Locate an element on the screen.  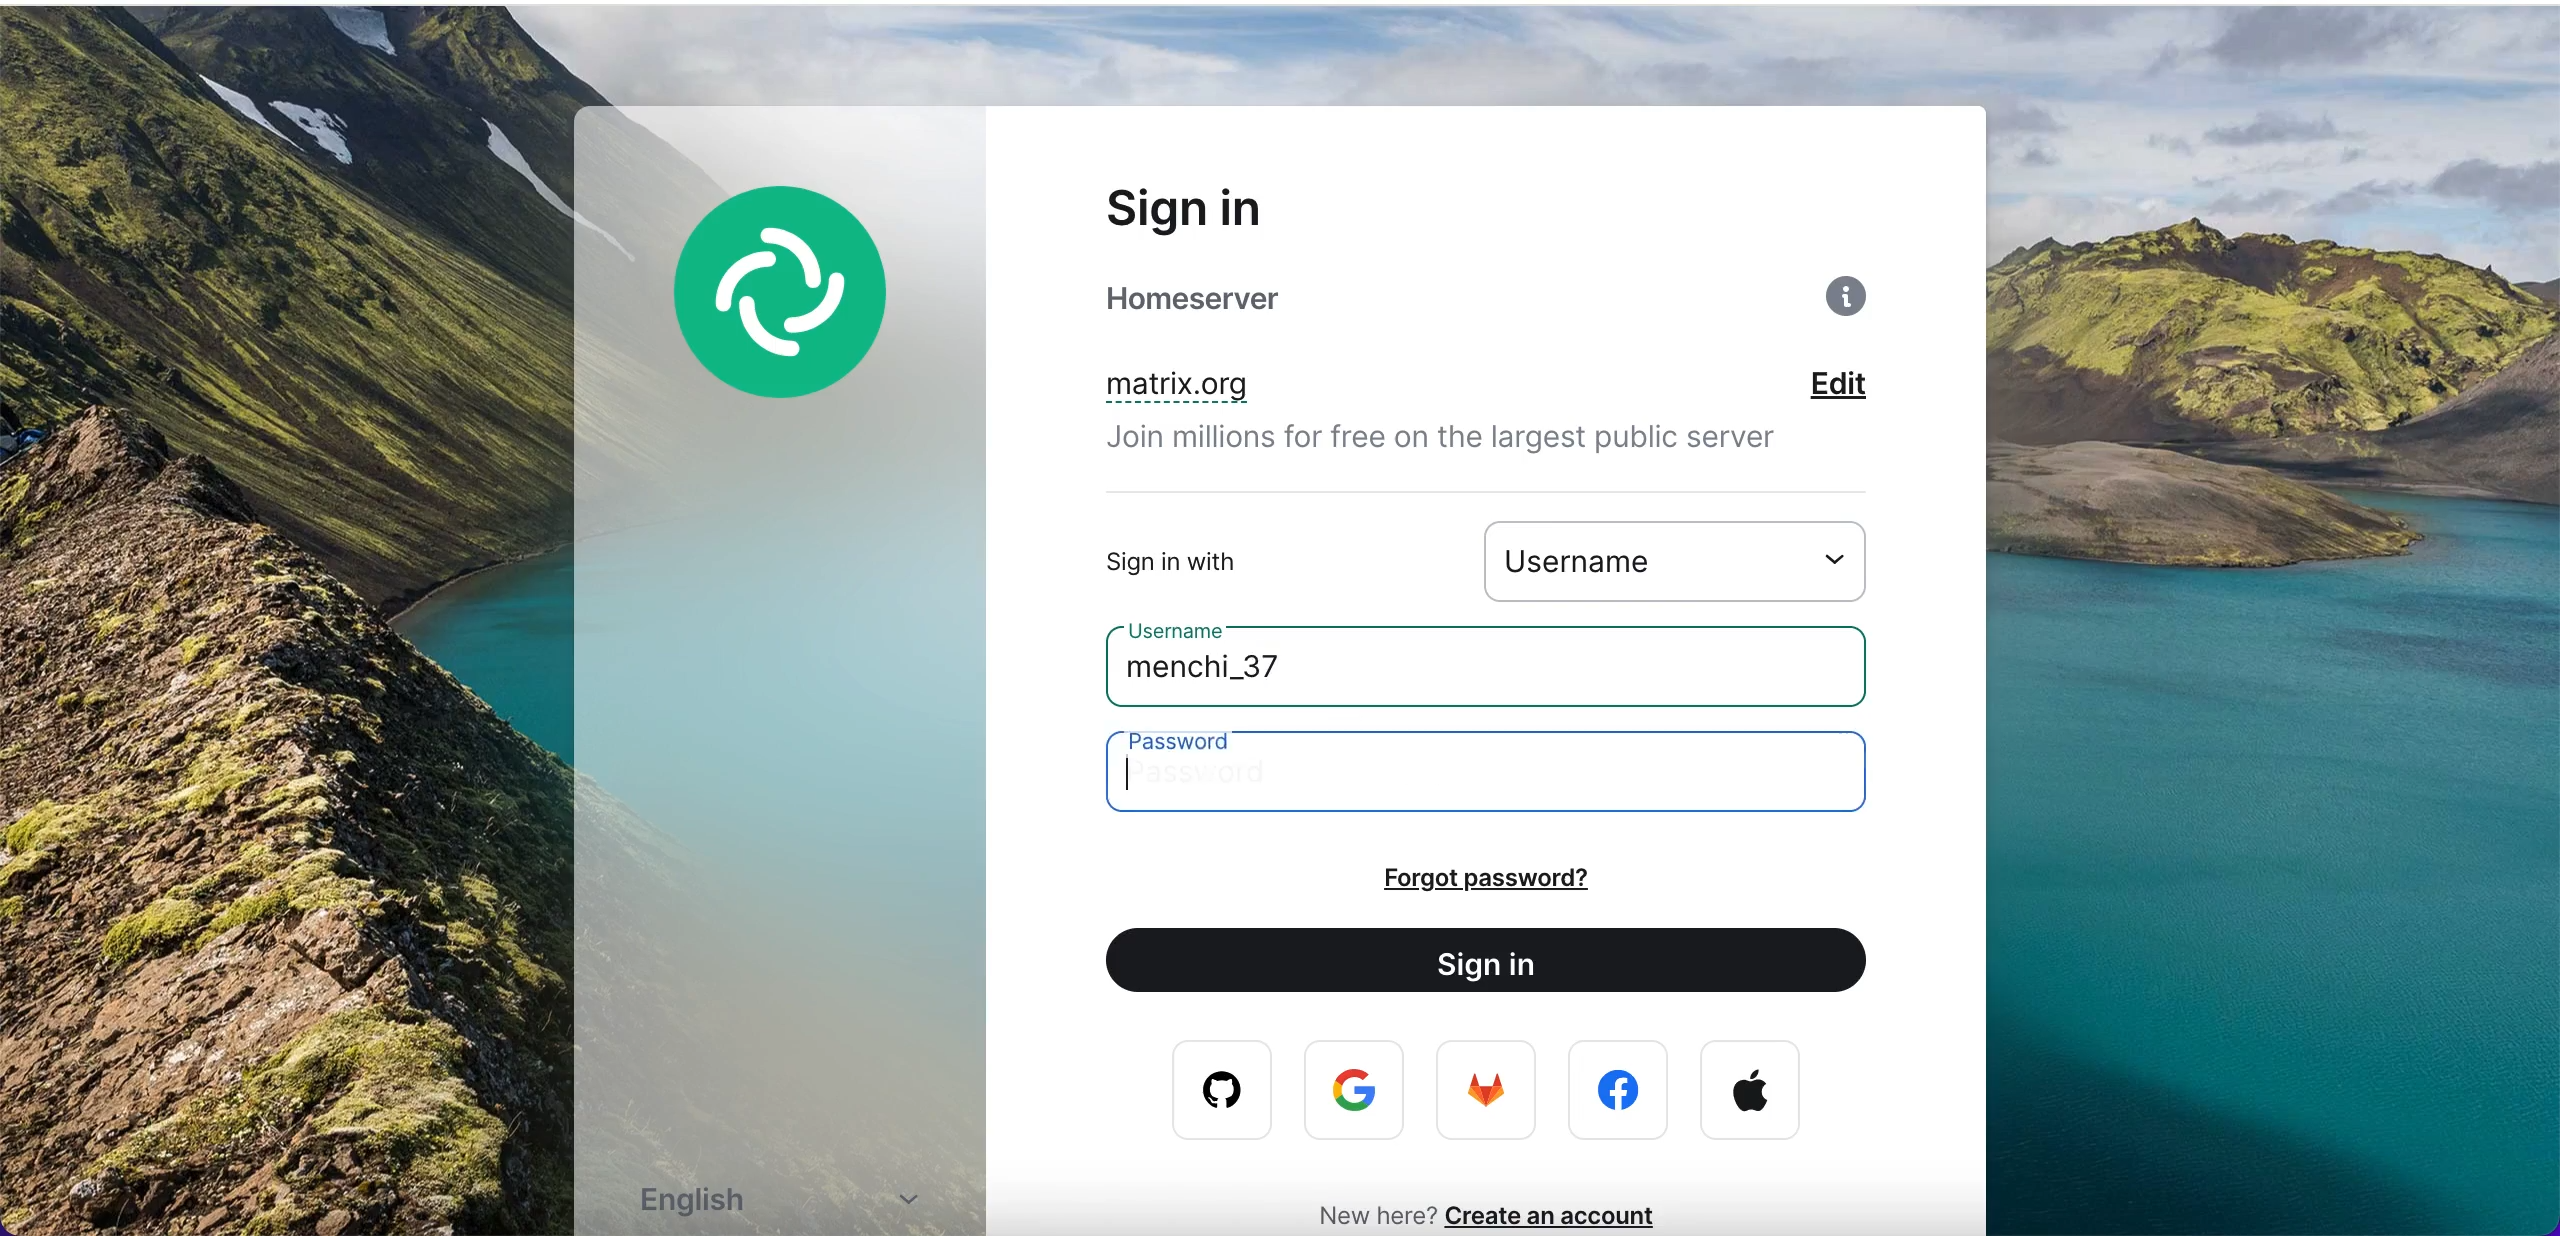
edit is located at coordinates (1867, 387).